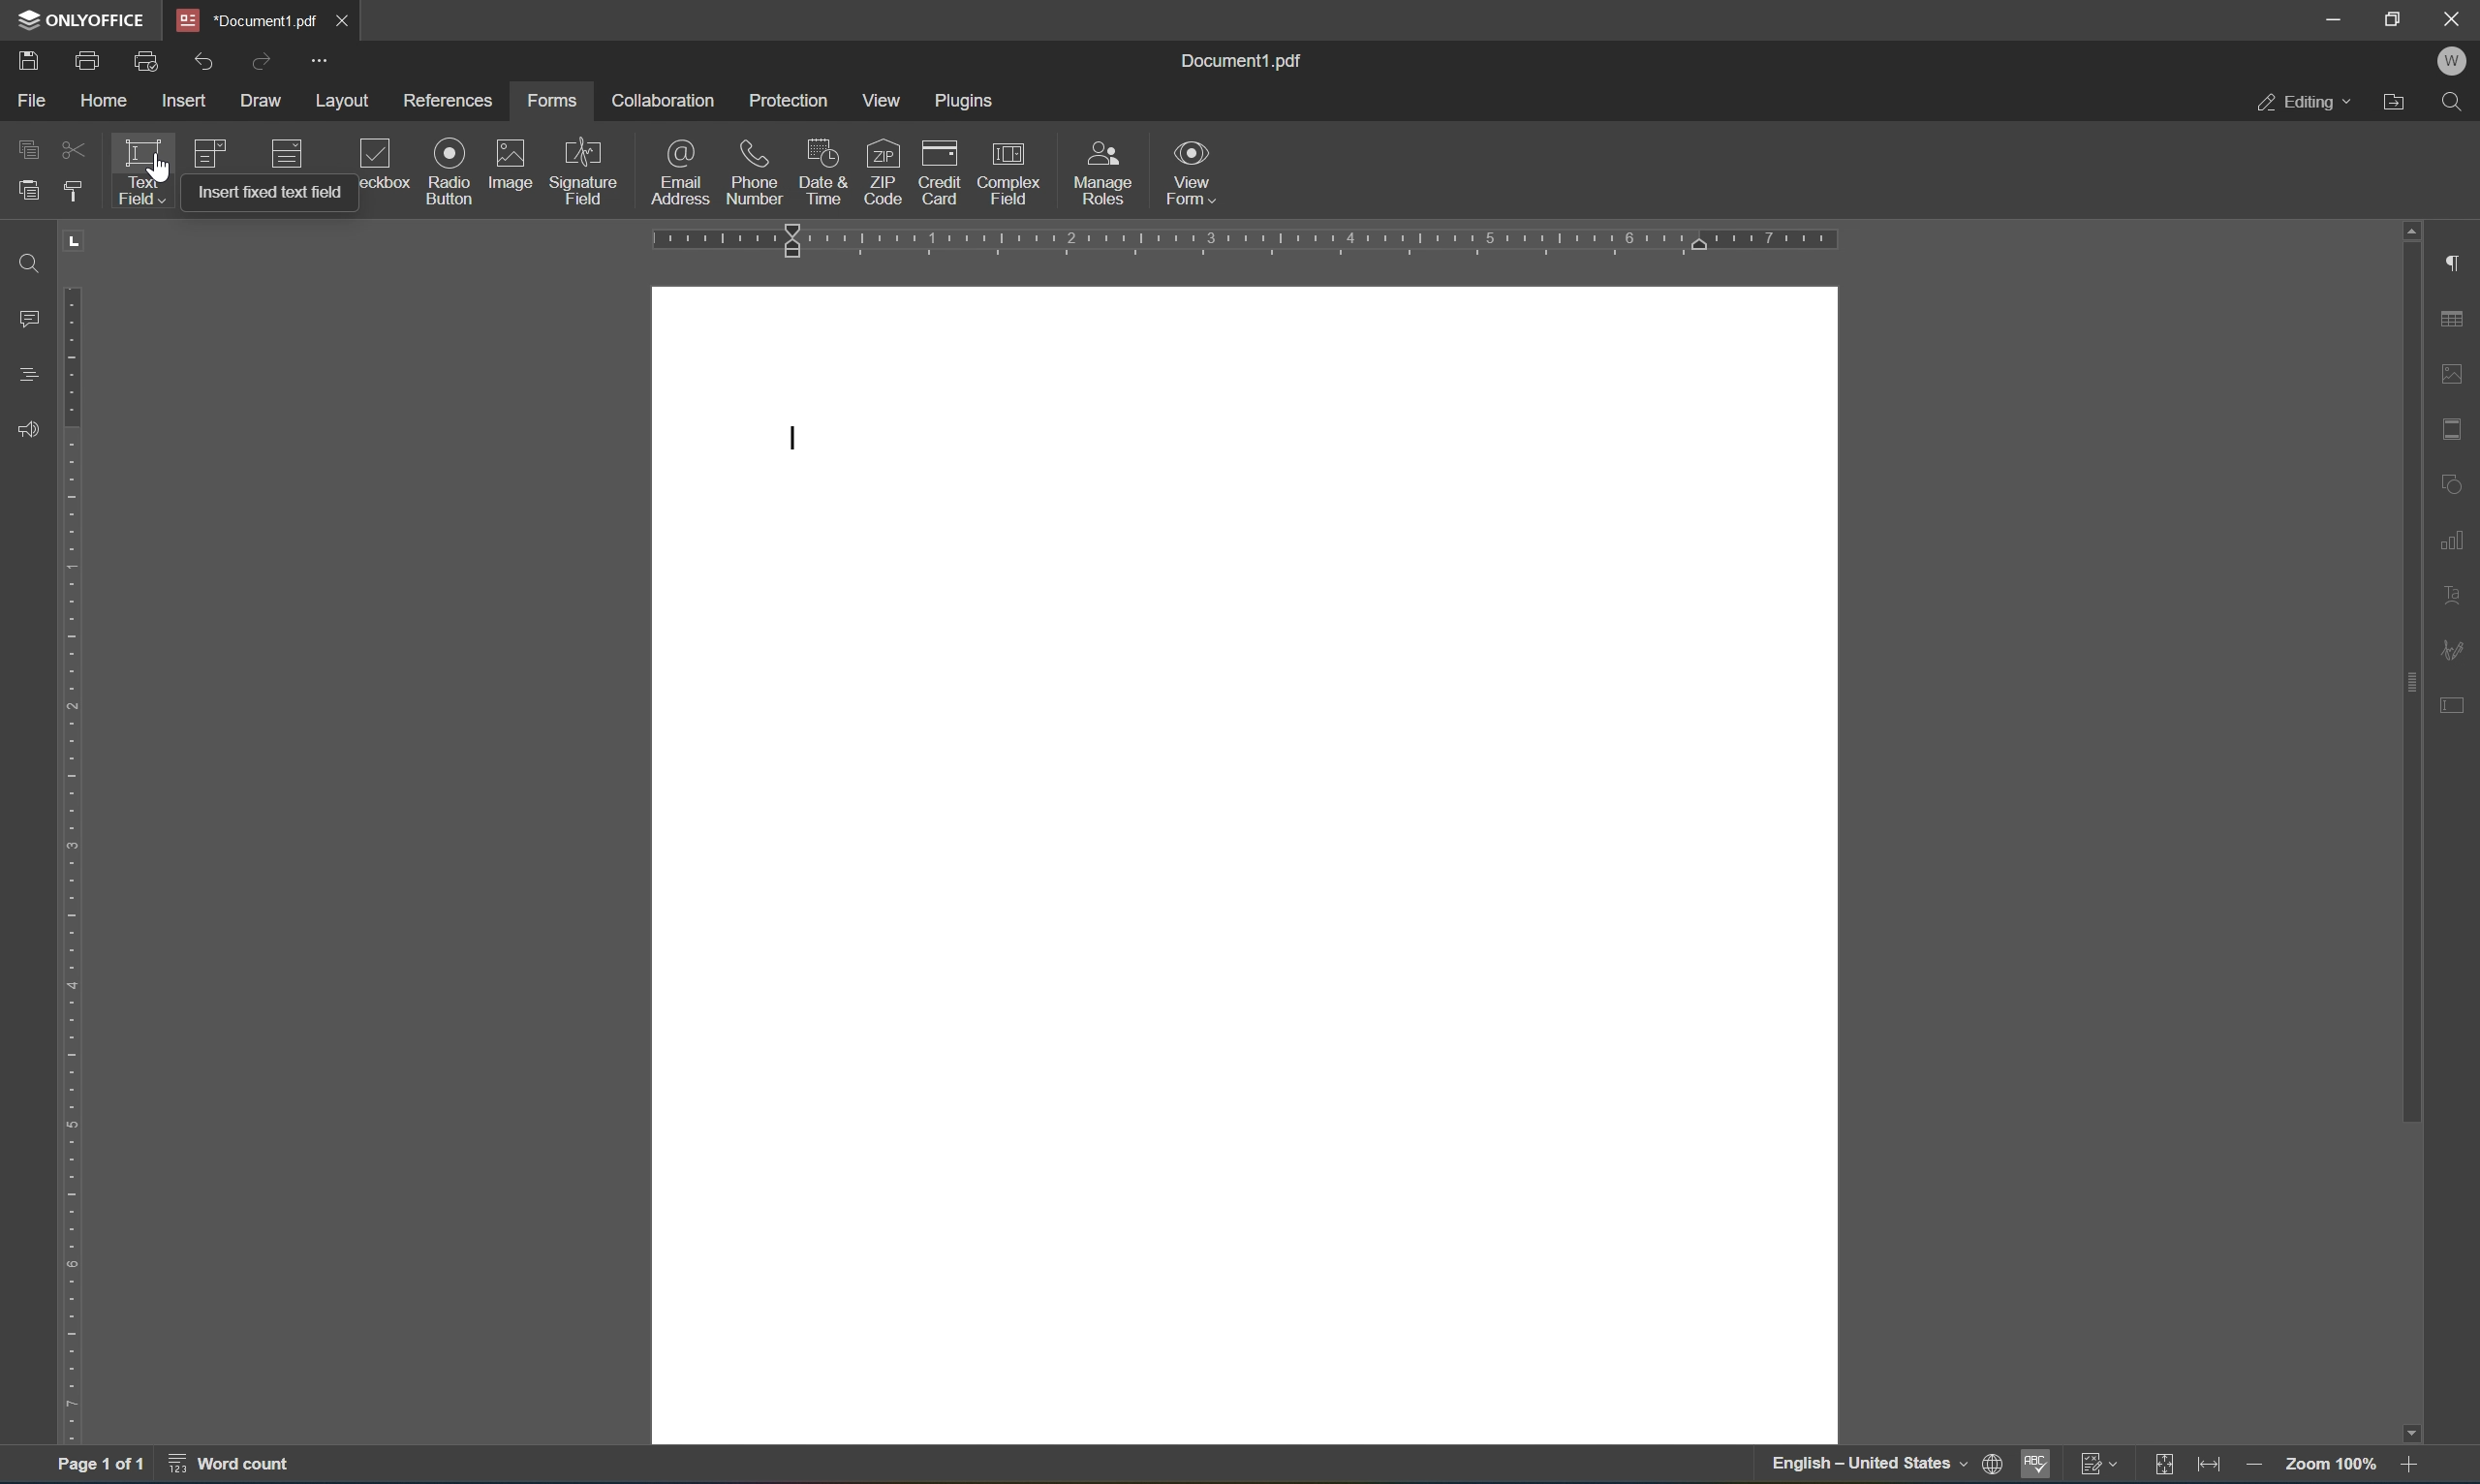  I want to click on paste, so click(33, 190).